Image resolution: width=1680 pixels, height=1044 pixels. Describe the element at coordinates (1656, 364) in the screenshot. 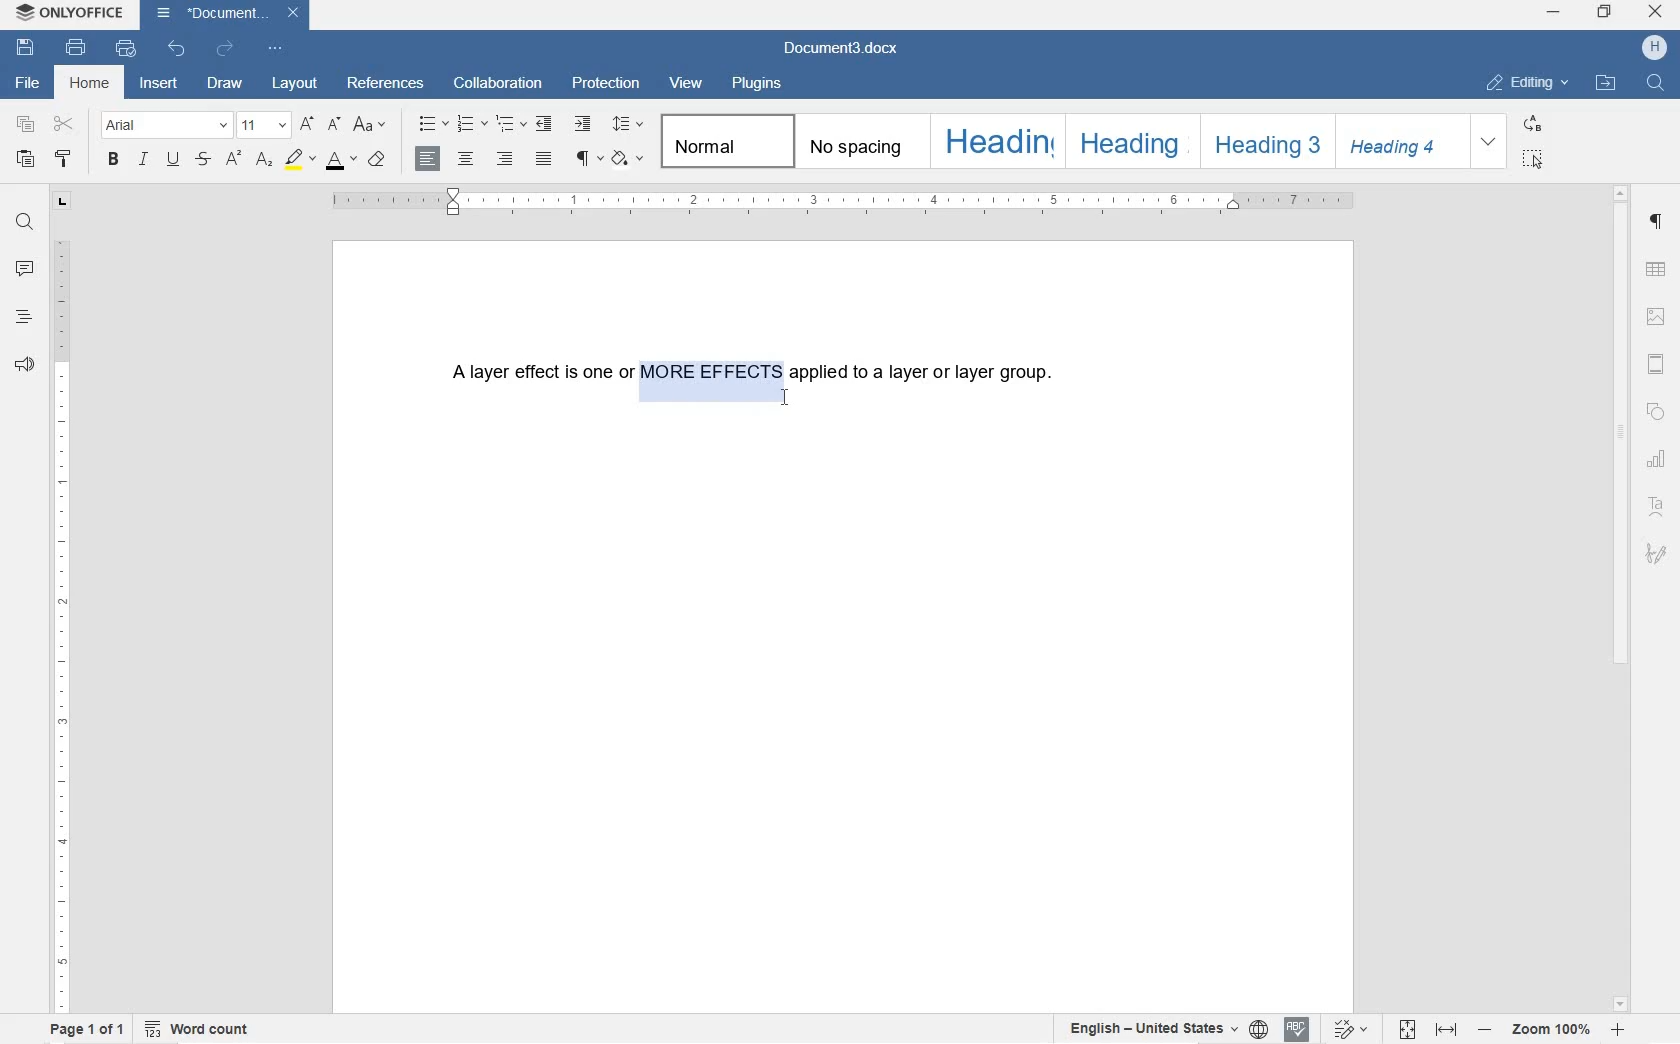

I see `HEADERS & FOOTERS` at that location.